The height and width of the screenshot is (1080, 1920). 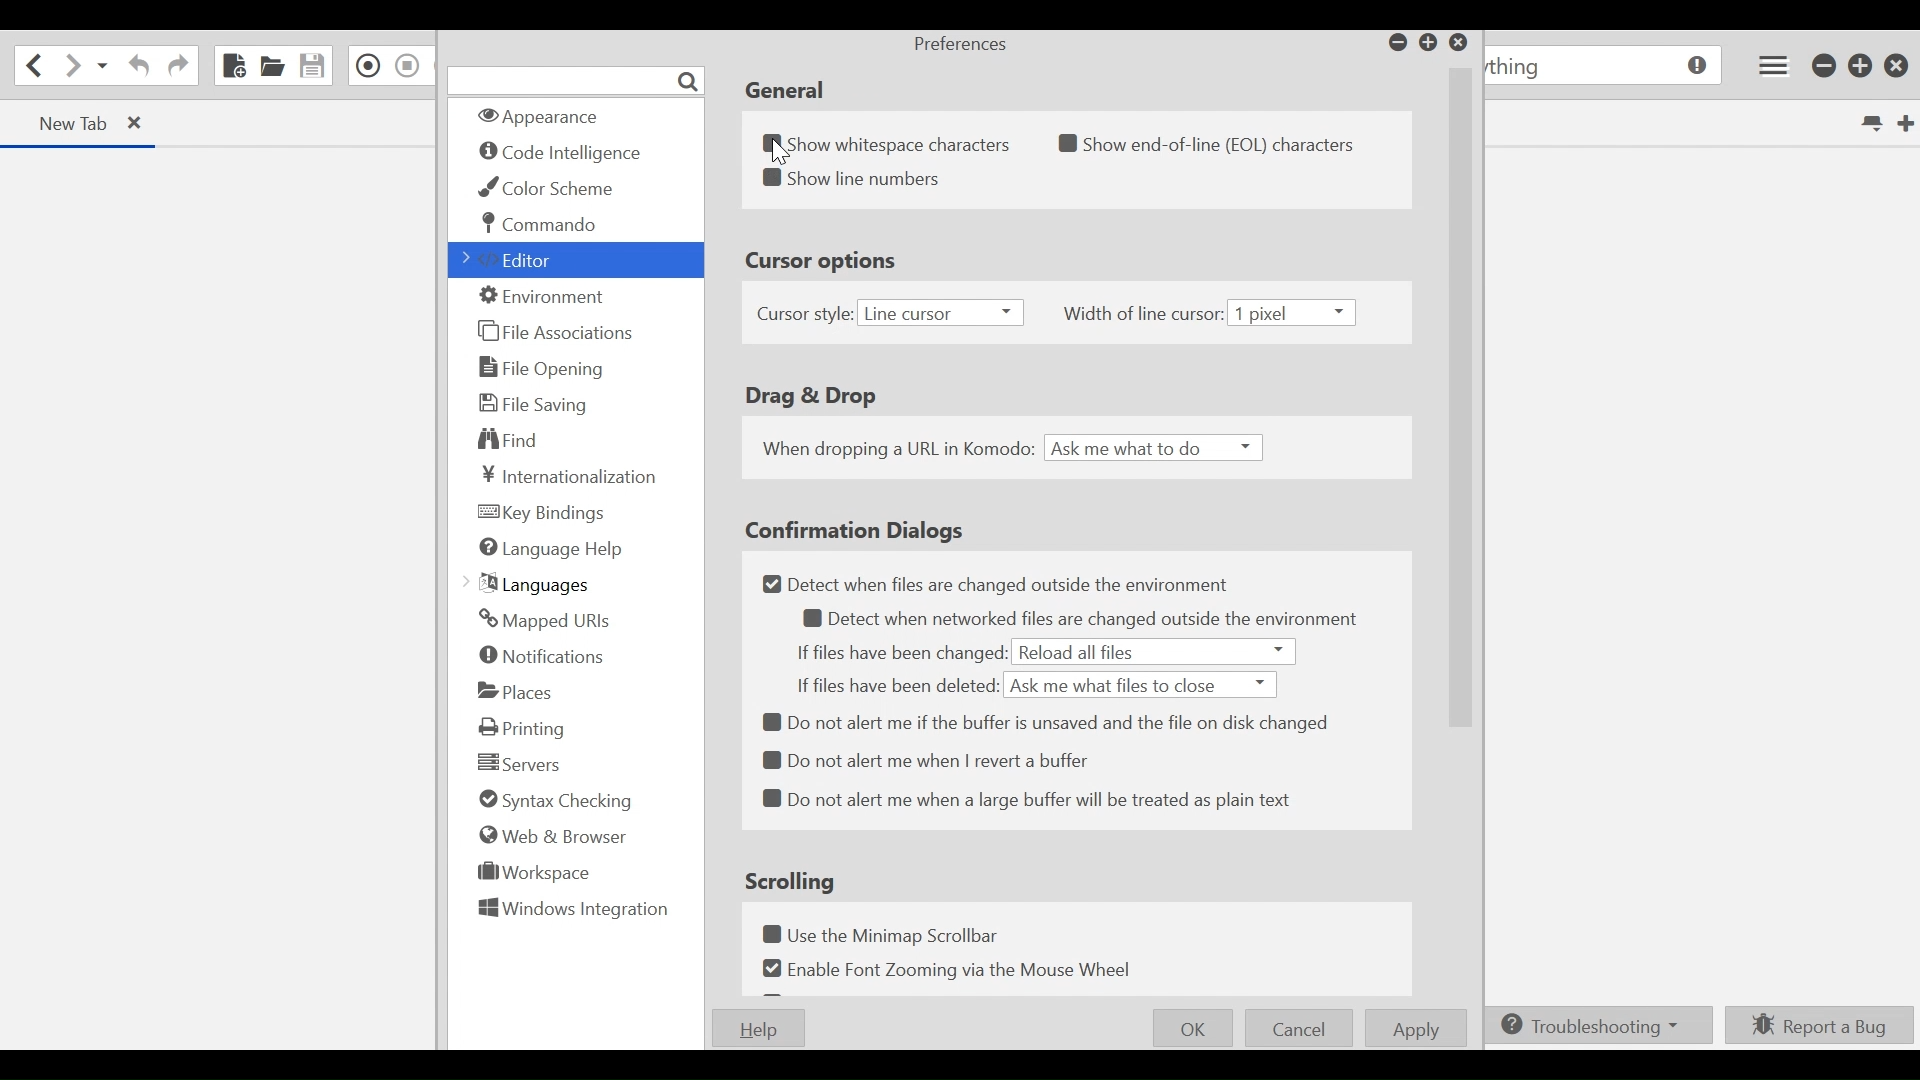 I want to click on When dropping a URL in Komodo:, so click(x=896, y=449).